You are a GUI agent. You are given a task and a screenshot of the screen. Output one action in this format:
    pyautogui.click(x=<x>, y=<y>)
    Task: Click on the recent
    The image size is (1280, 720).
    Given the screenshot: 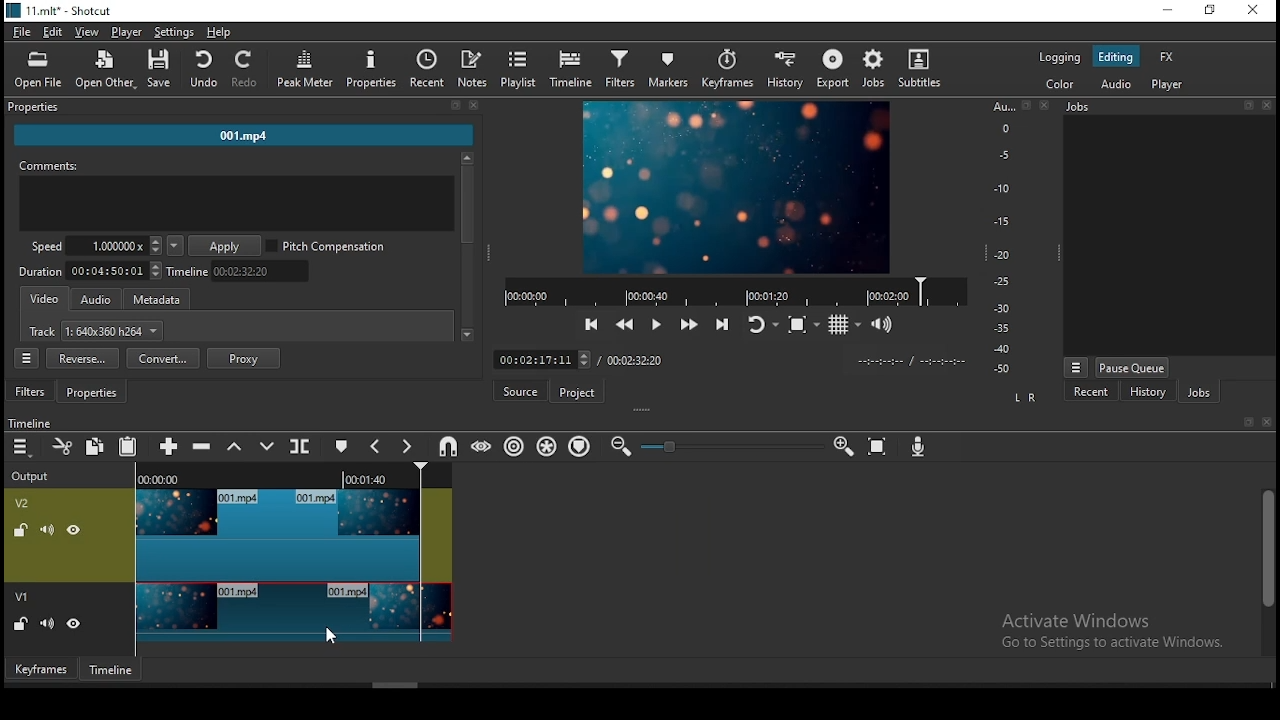 What is the action you would take?
    pyautogui.click(x=428, y=69)
    